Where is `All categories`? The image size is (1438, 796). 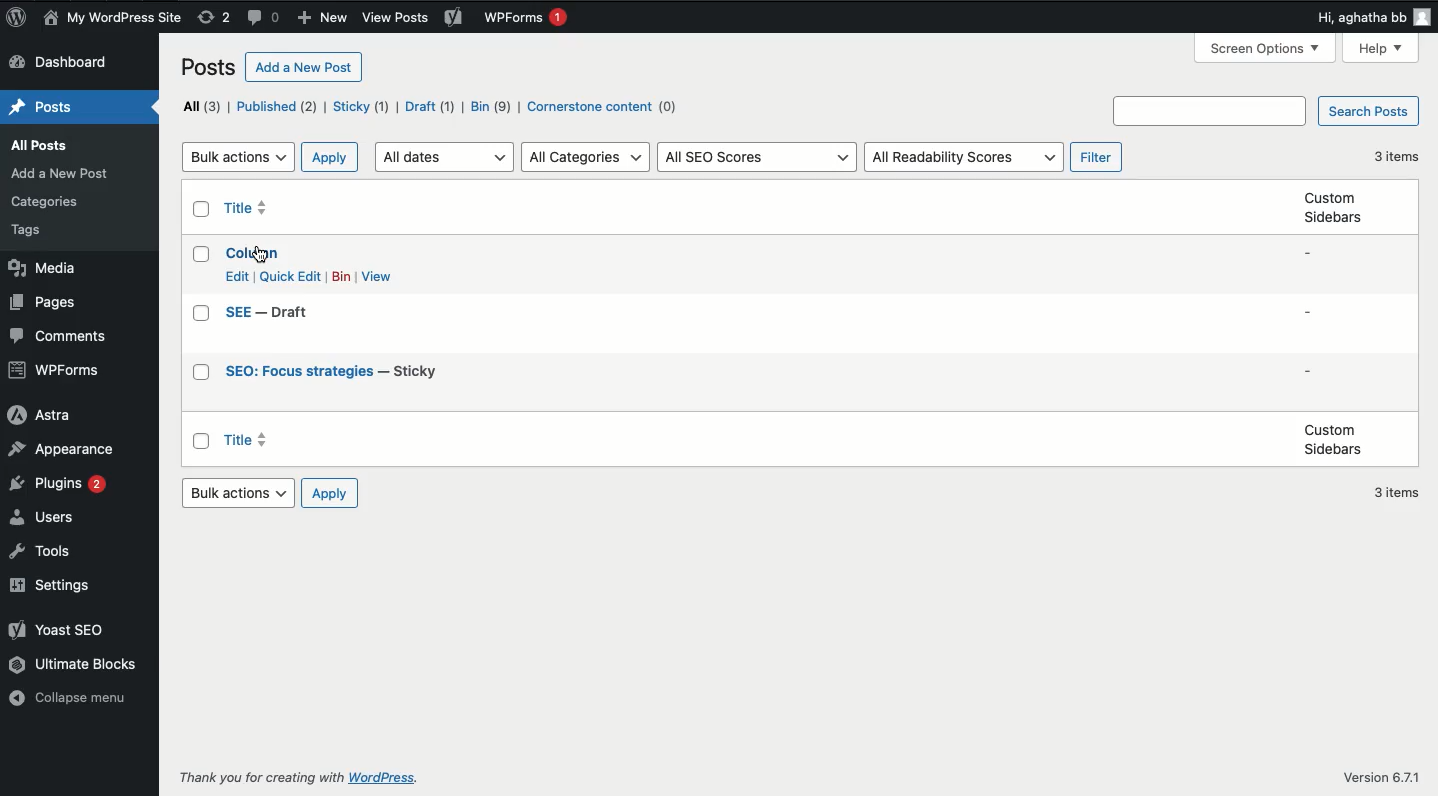
All categories is located at coordinates (588, 157).